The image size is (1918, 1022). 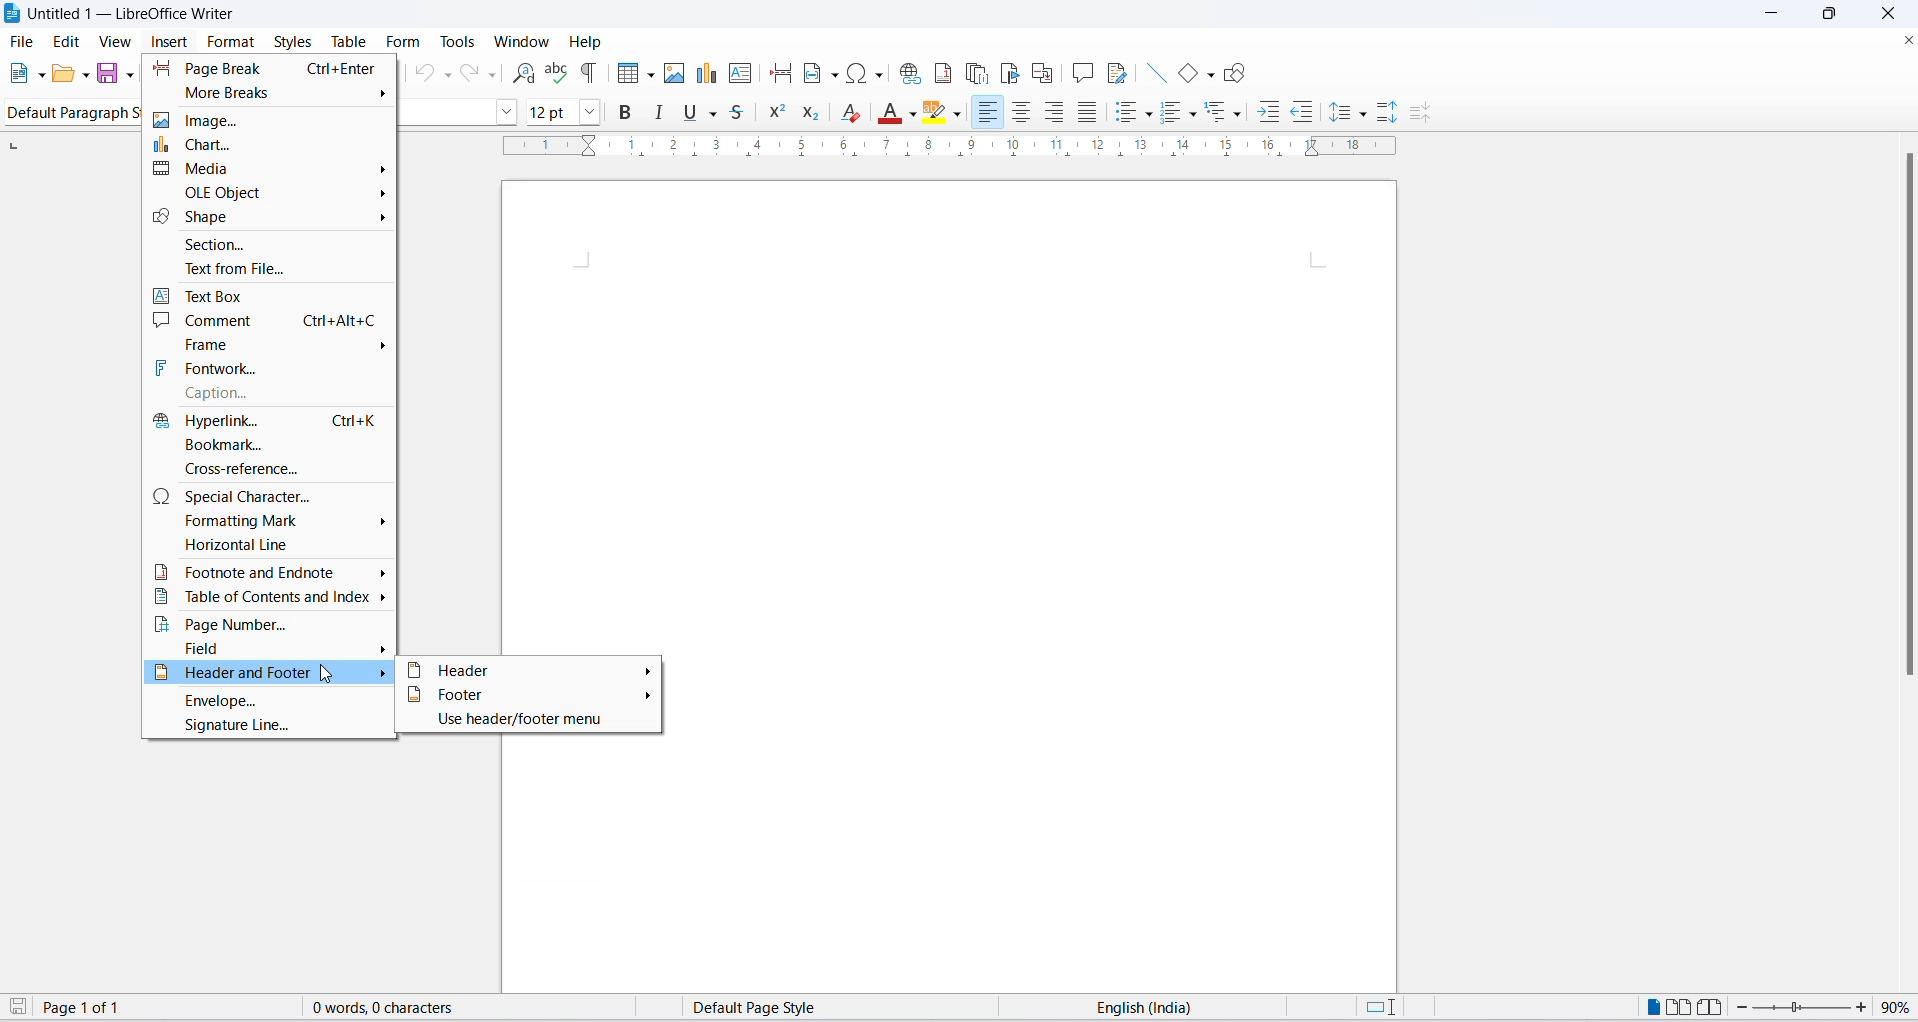 What do you see at coordinates (776, 74) in the screenshot?
I see `insert page break` at bounding box center [776, 74].